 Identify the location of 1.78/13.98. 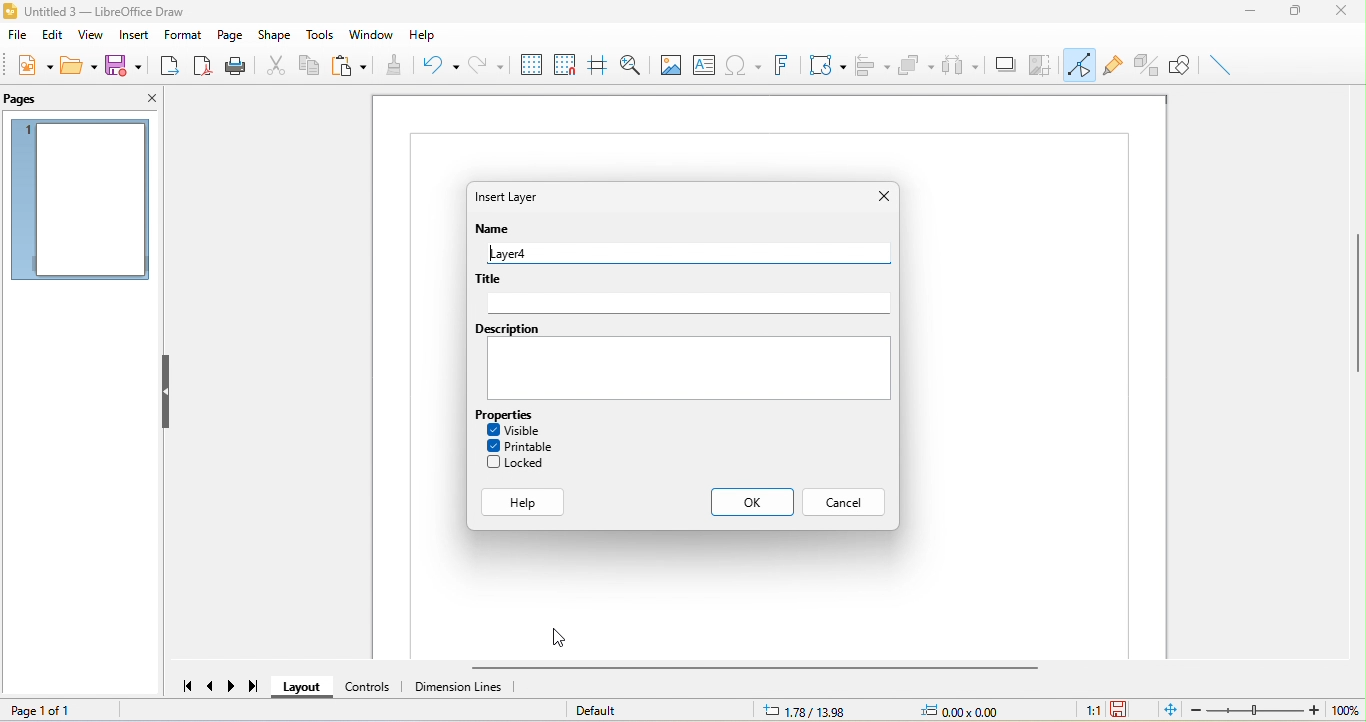
(803, 710).